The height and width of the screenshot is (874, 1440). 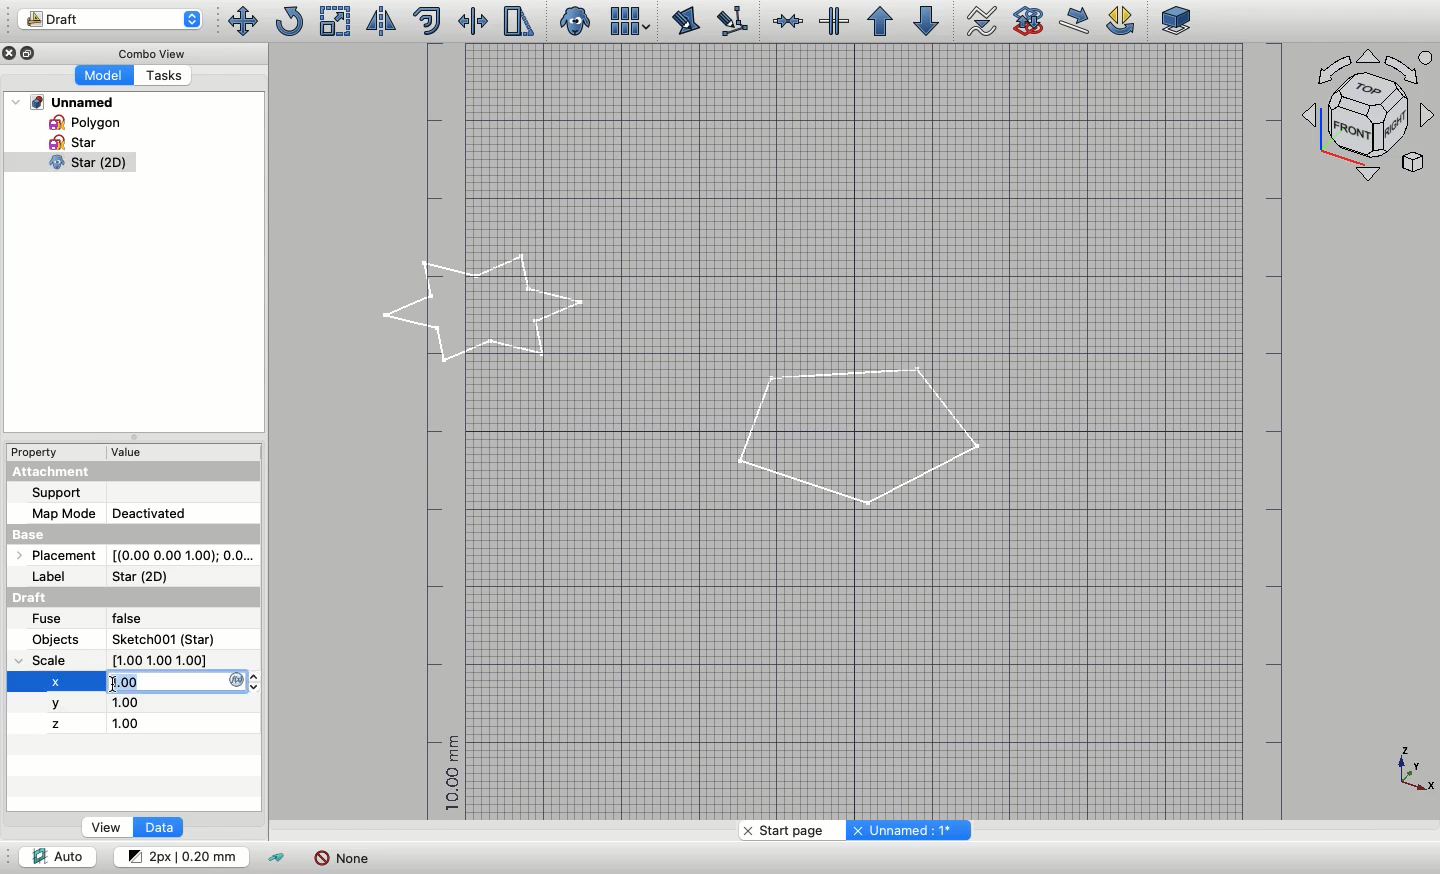 What do you see at coordinates (182, 556) in the screenshot?
I see `[(0.00 0.00 1.00); 0.0..` at bounding box center [182, 556].